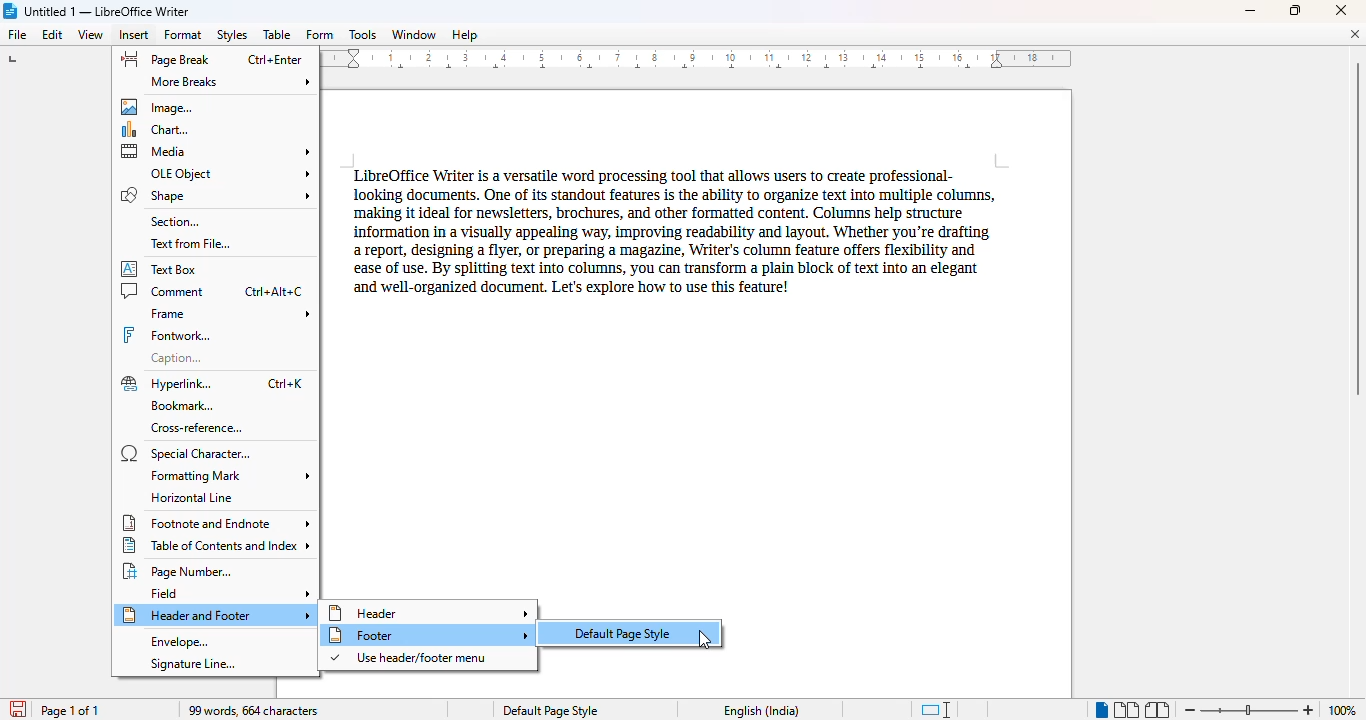 This screenshot has height=720, width=1366. What do you see at coordinates (937, 710) in the screenshot?
I see `standard selection` at bounding box center [937, 710].